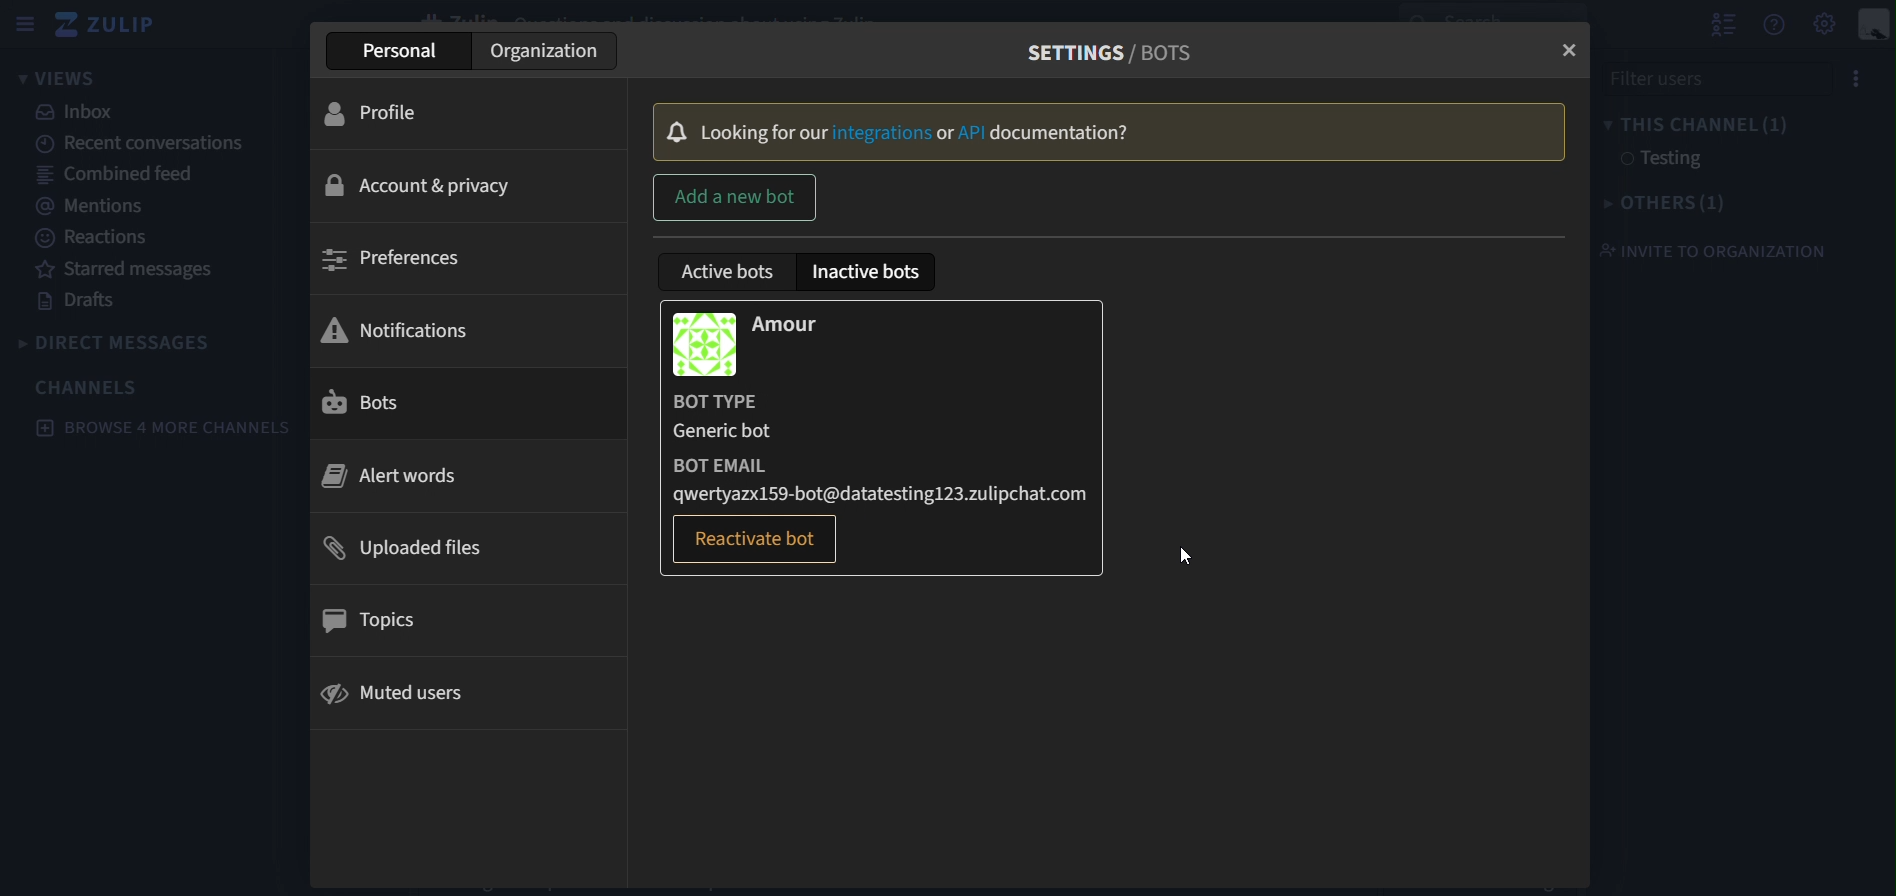 This screenshot has width=1896, height=896. Describe the element at coordinates (1699, 77) in the screenshot. I see `filter users` at that location.